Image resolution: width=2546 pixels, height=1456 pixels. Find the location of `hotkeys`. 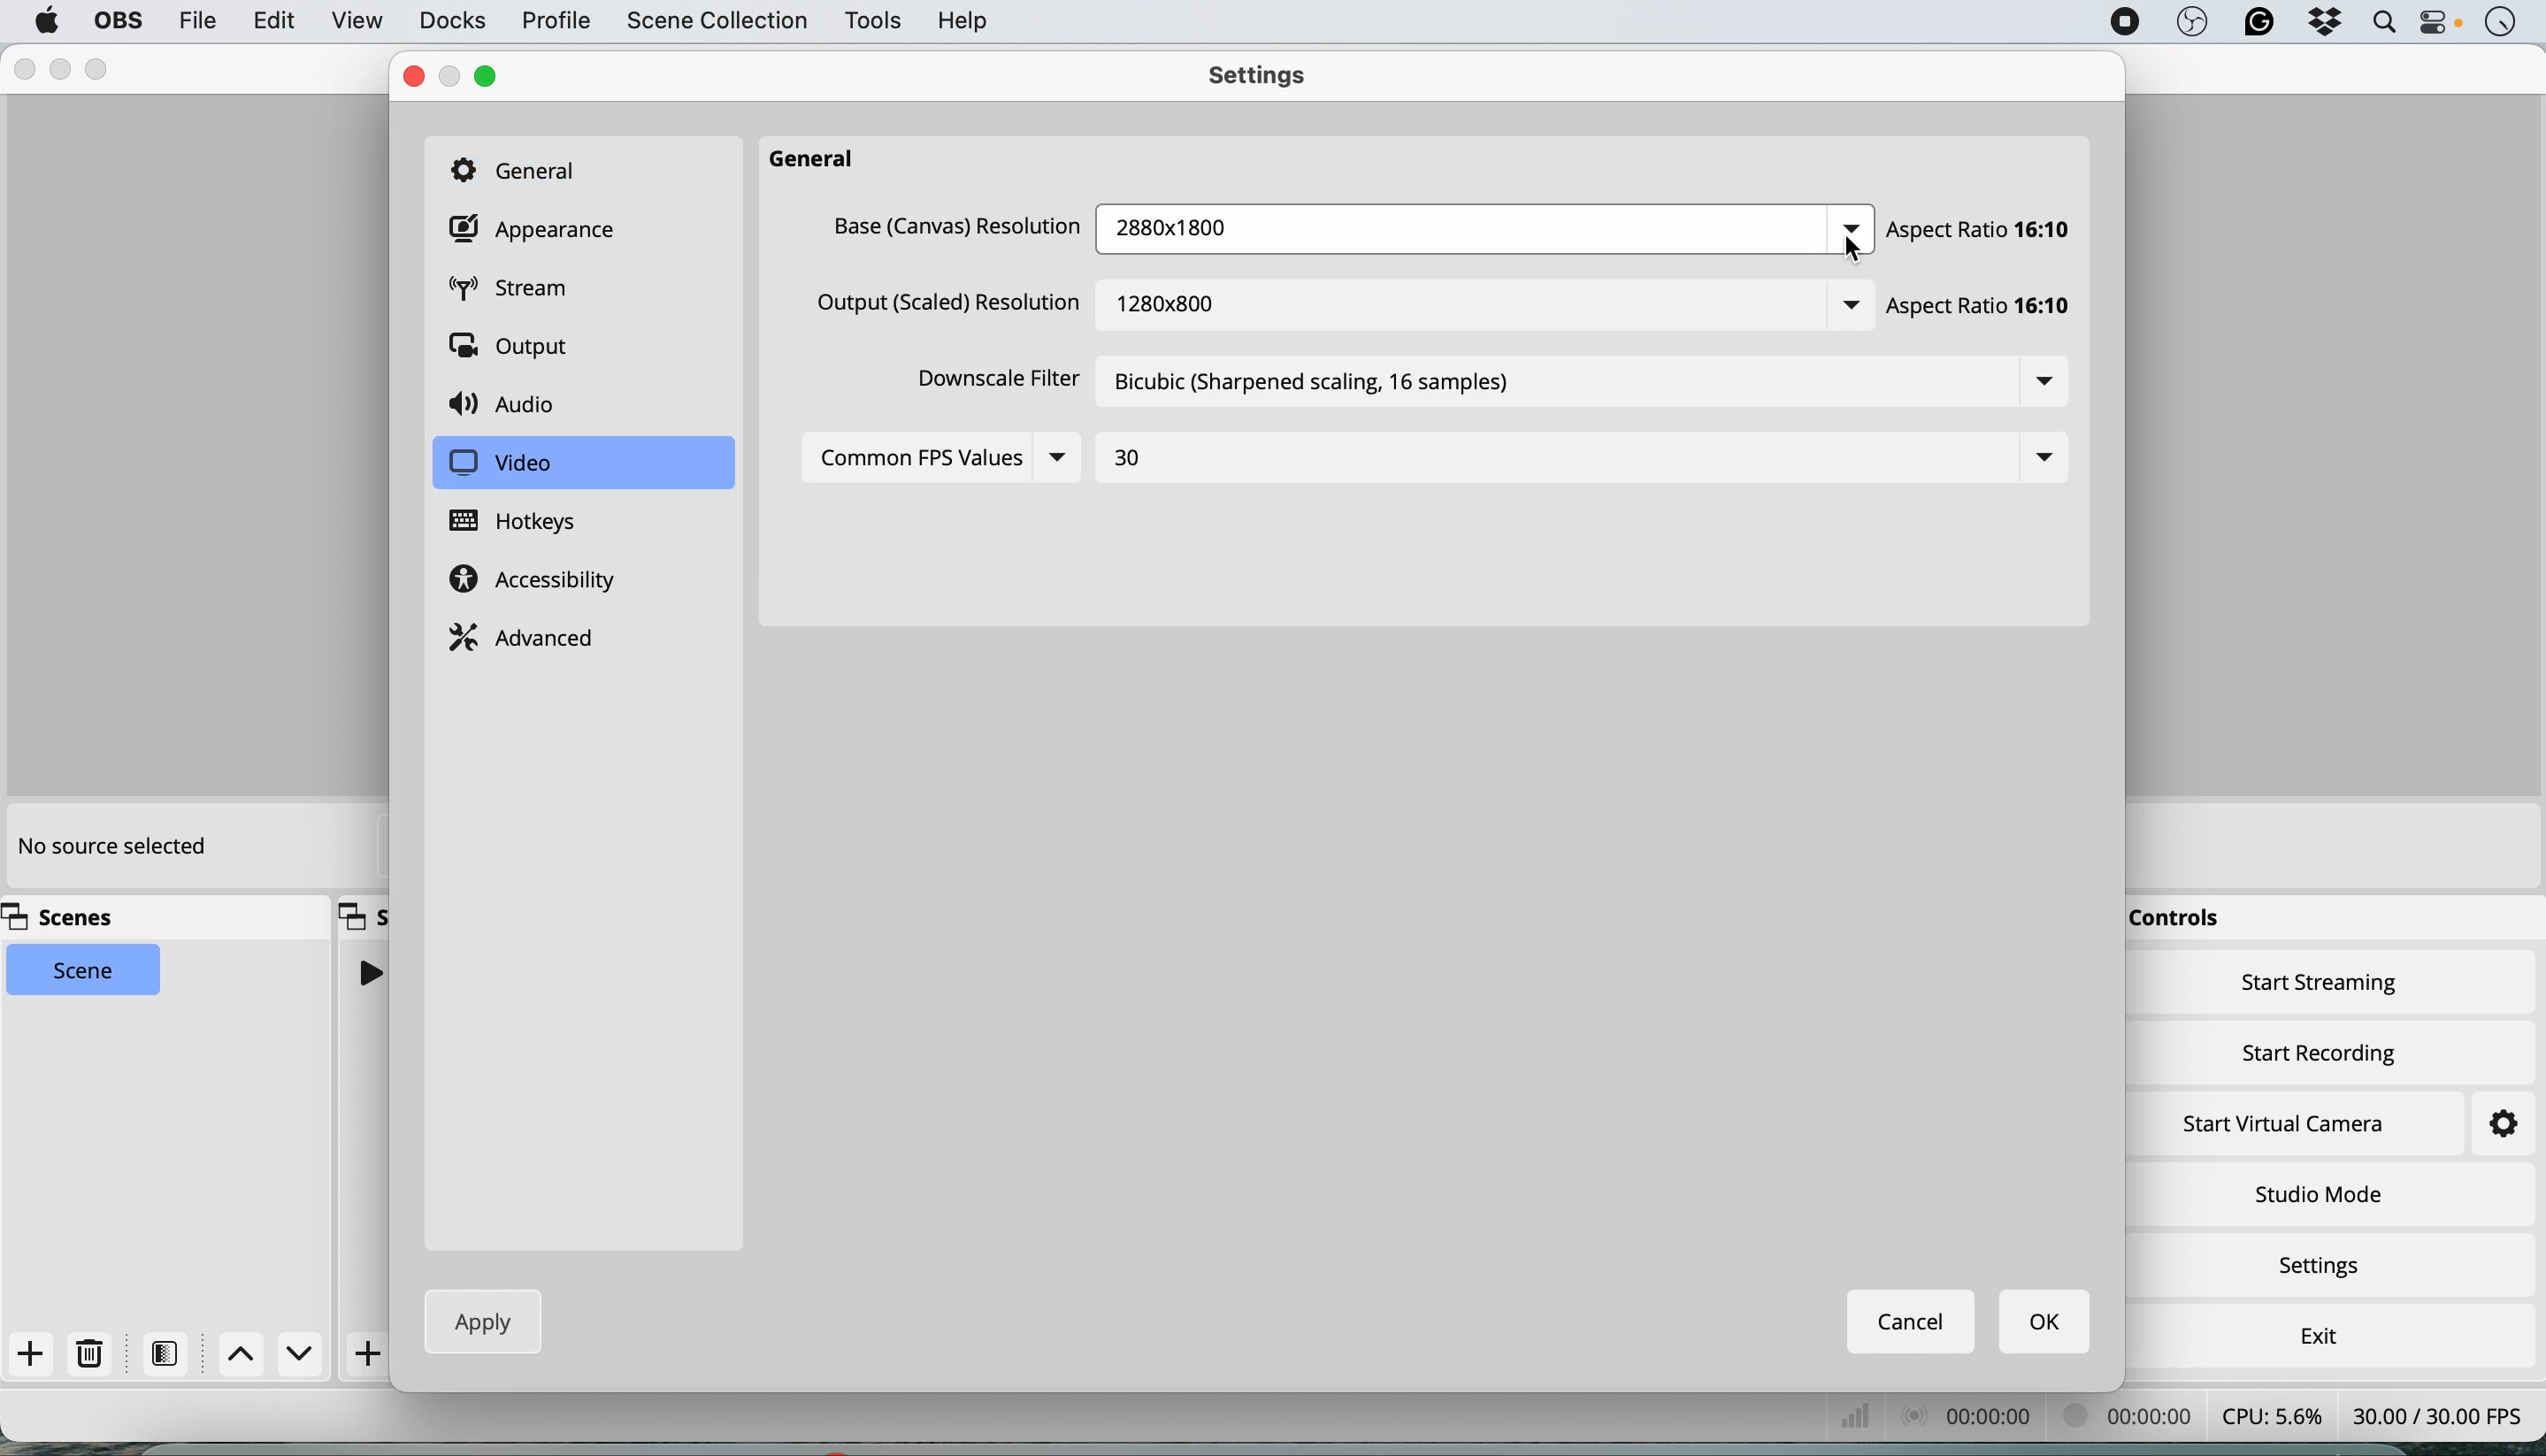

hotkeys is located at coordinates (530, 522).